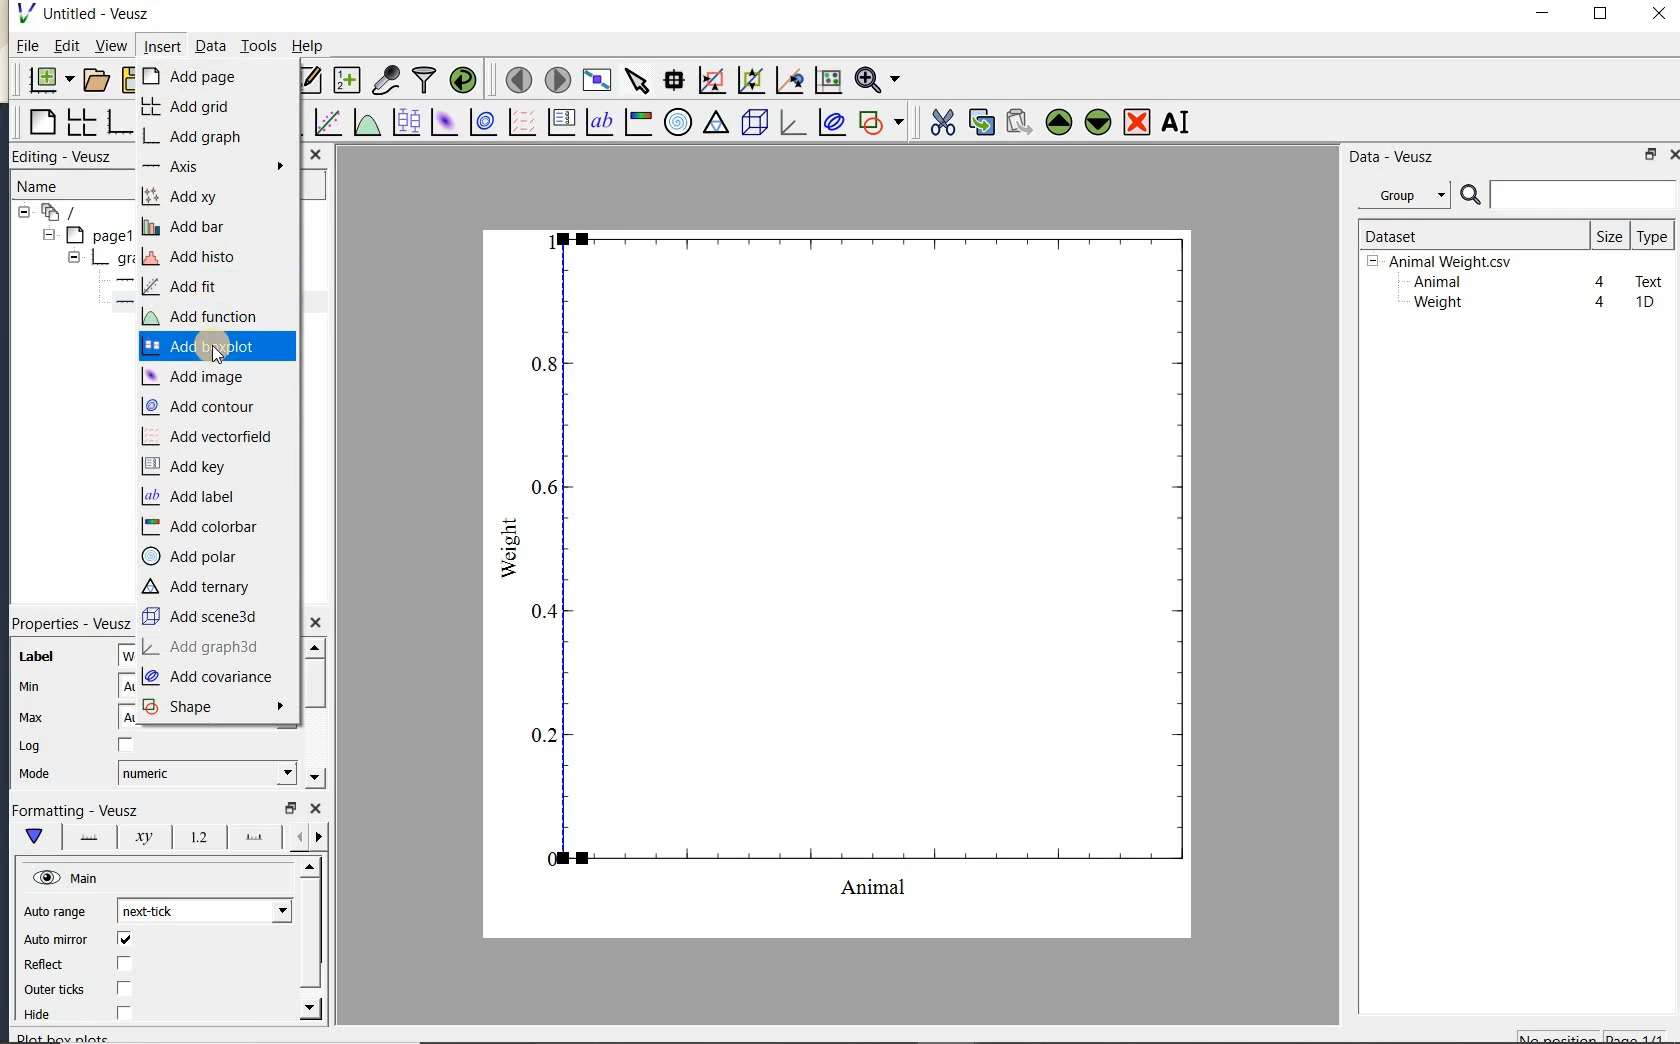  I want to click on size, so click(1609, 235).